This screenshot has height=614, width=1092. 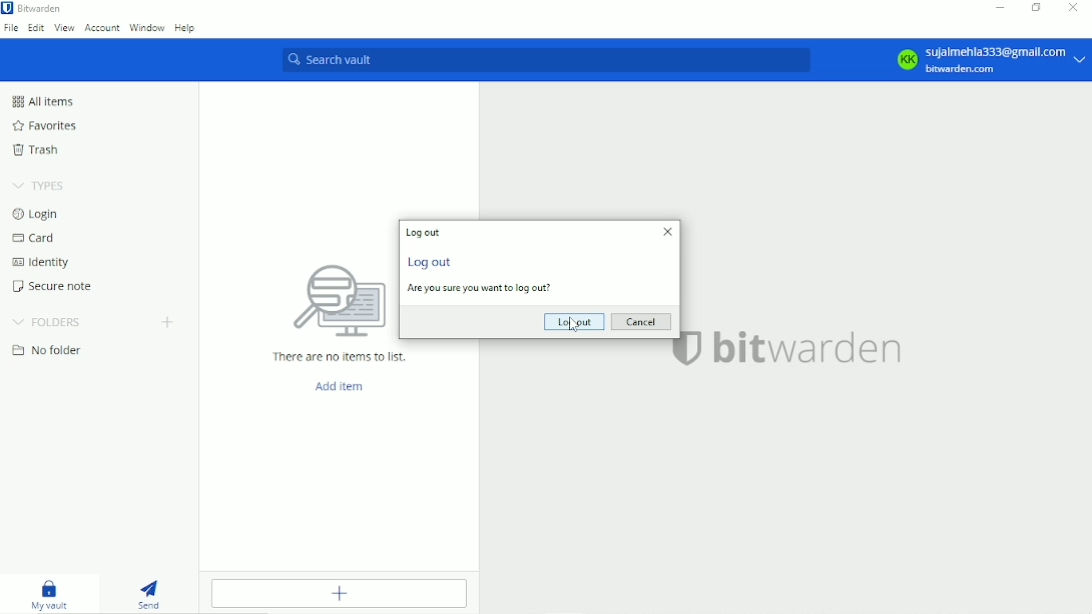 I want to click on computer icon, so click(x=339, y=302).